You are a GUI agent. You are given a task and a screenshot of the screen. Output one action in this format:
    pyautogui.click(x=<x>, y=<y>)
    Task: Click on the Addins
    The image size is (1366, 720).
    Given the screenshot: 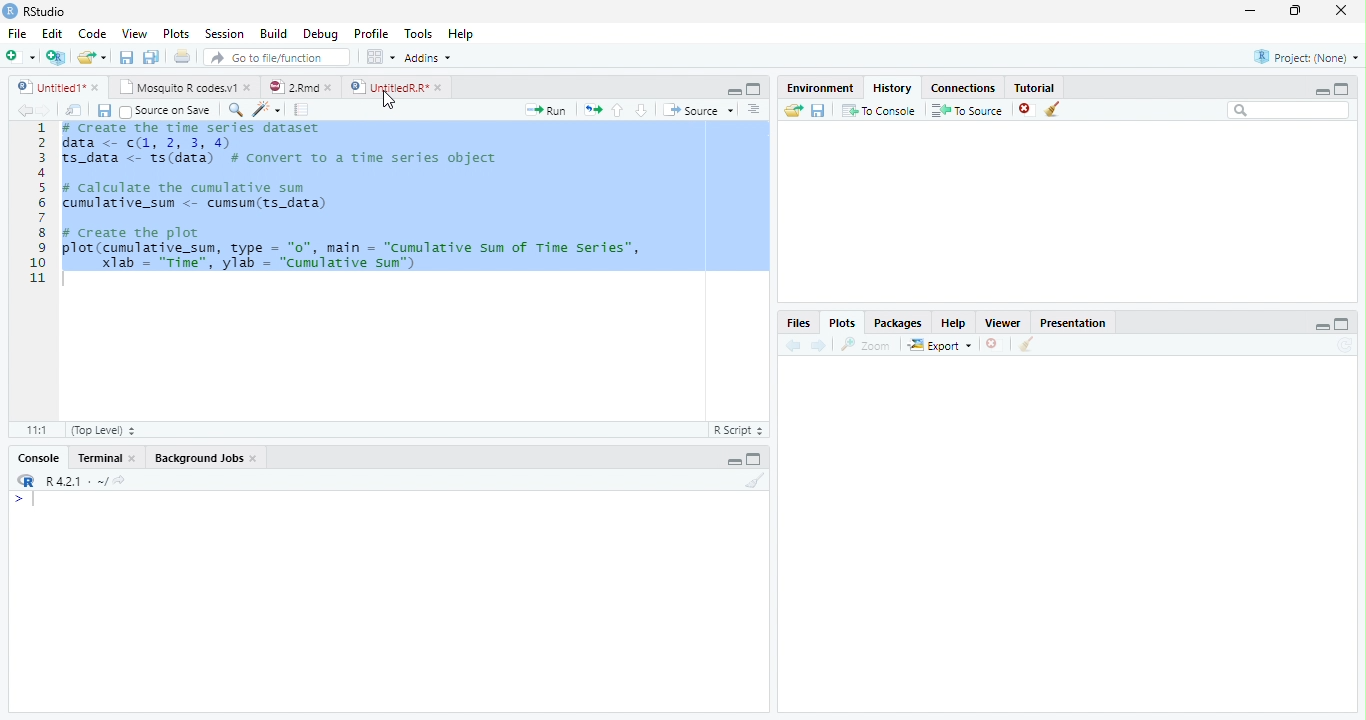 What is the action you would take?
    pyautogui.click(x=430, y=60)
    